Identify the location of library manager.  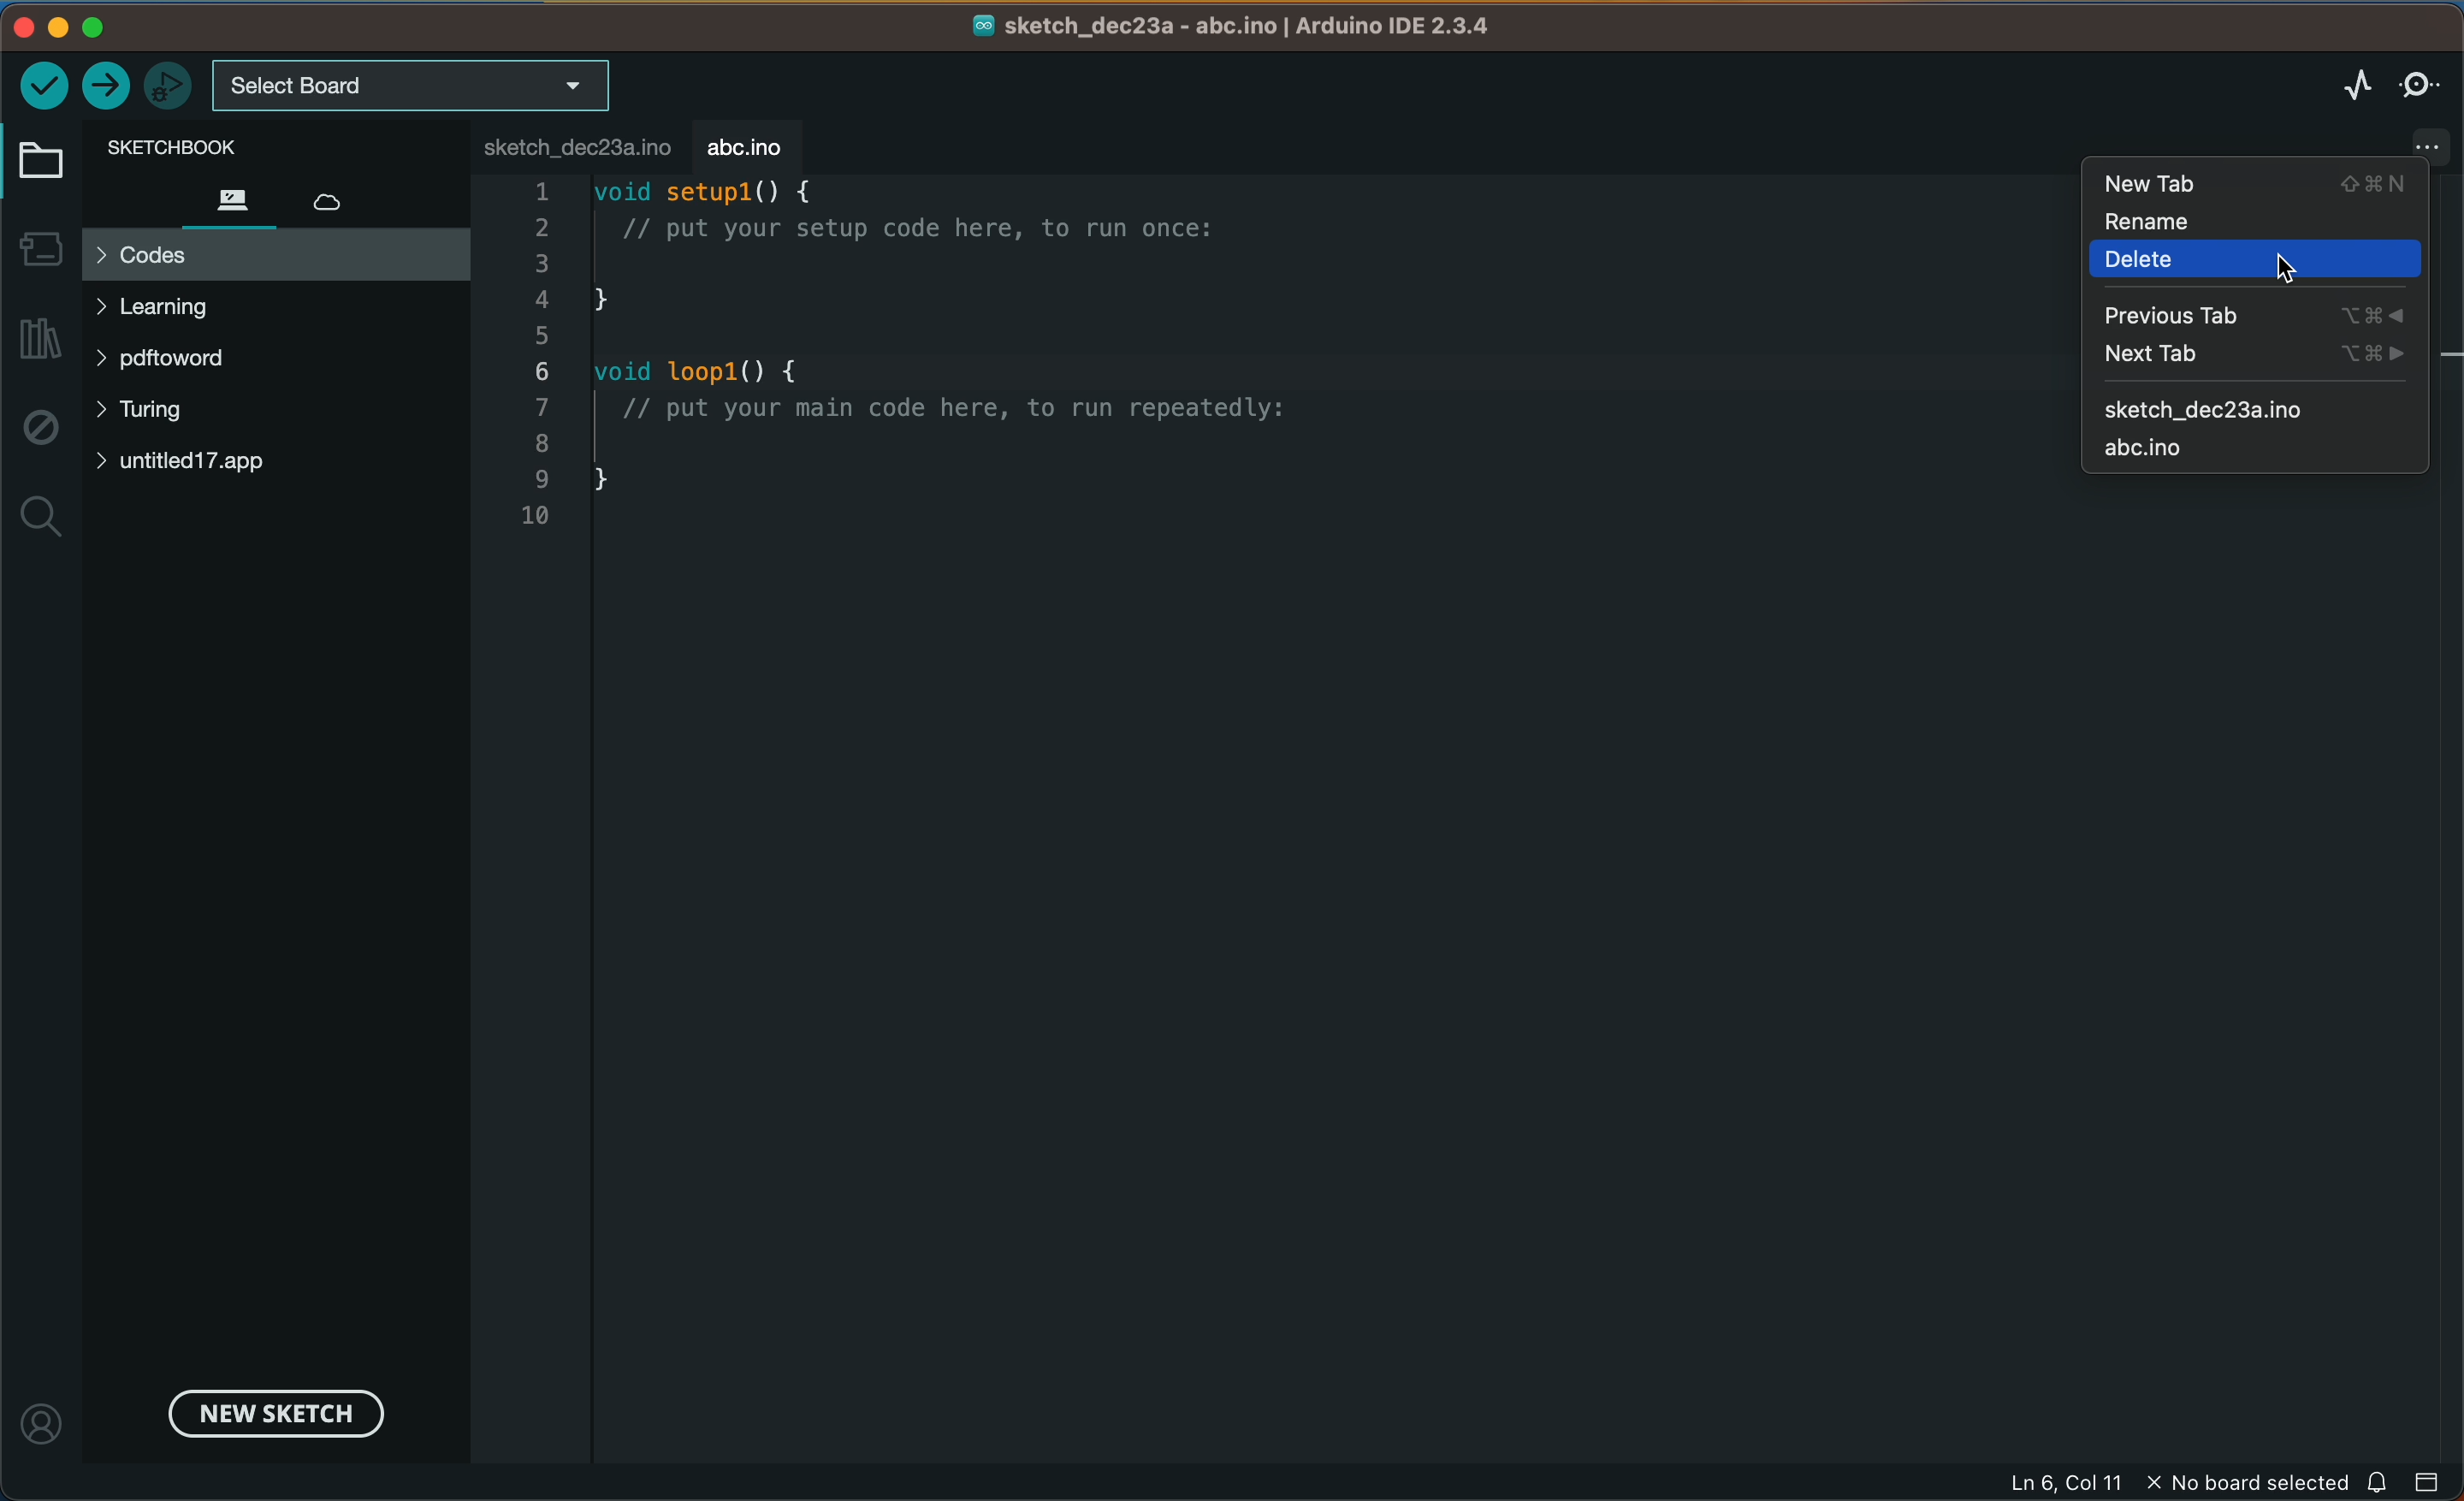
(39, 337).